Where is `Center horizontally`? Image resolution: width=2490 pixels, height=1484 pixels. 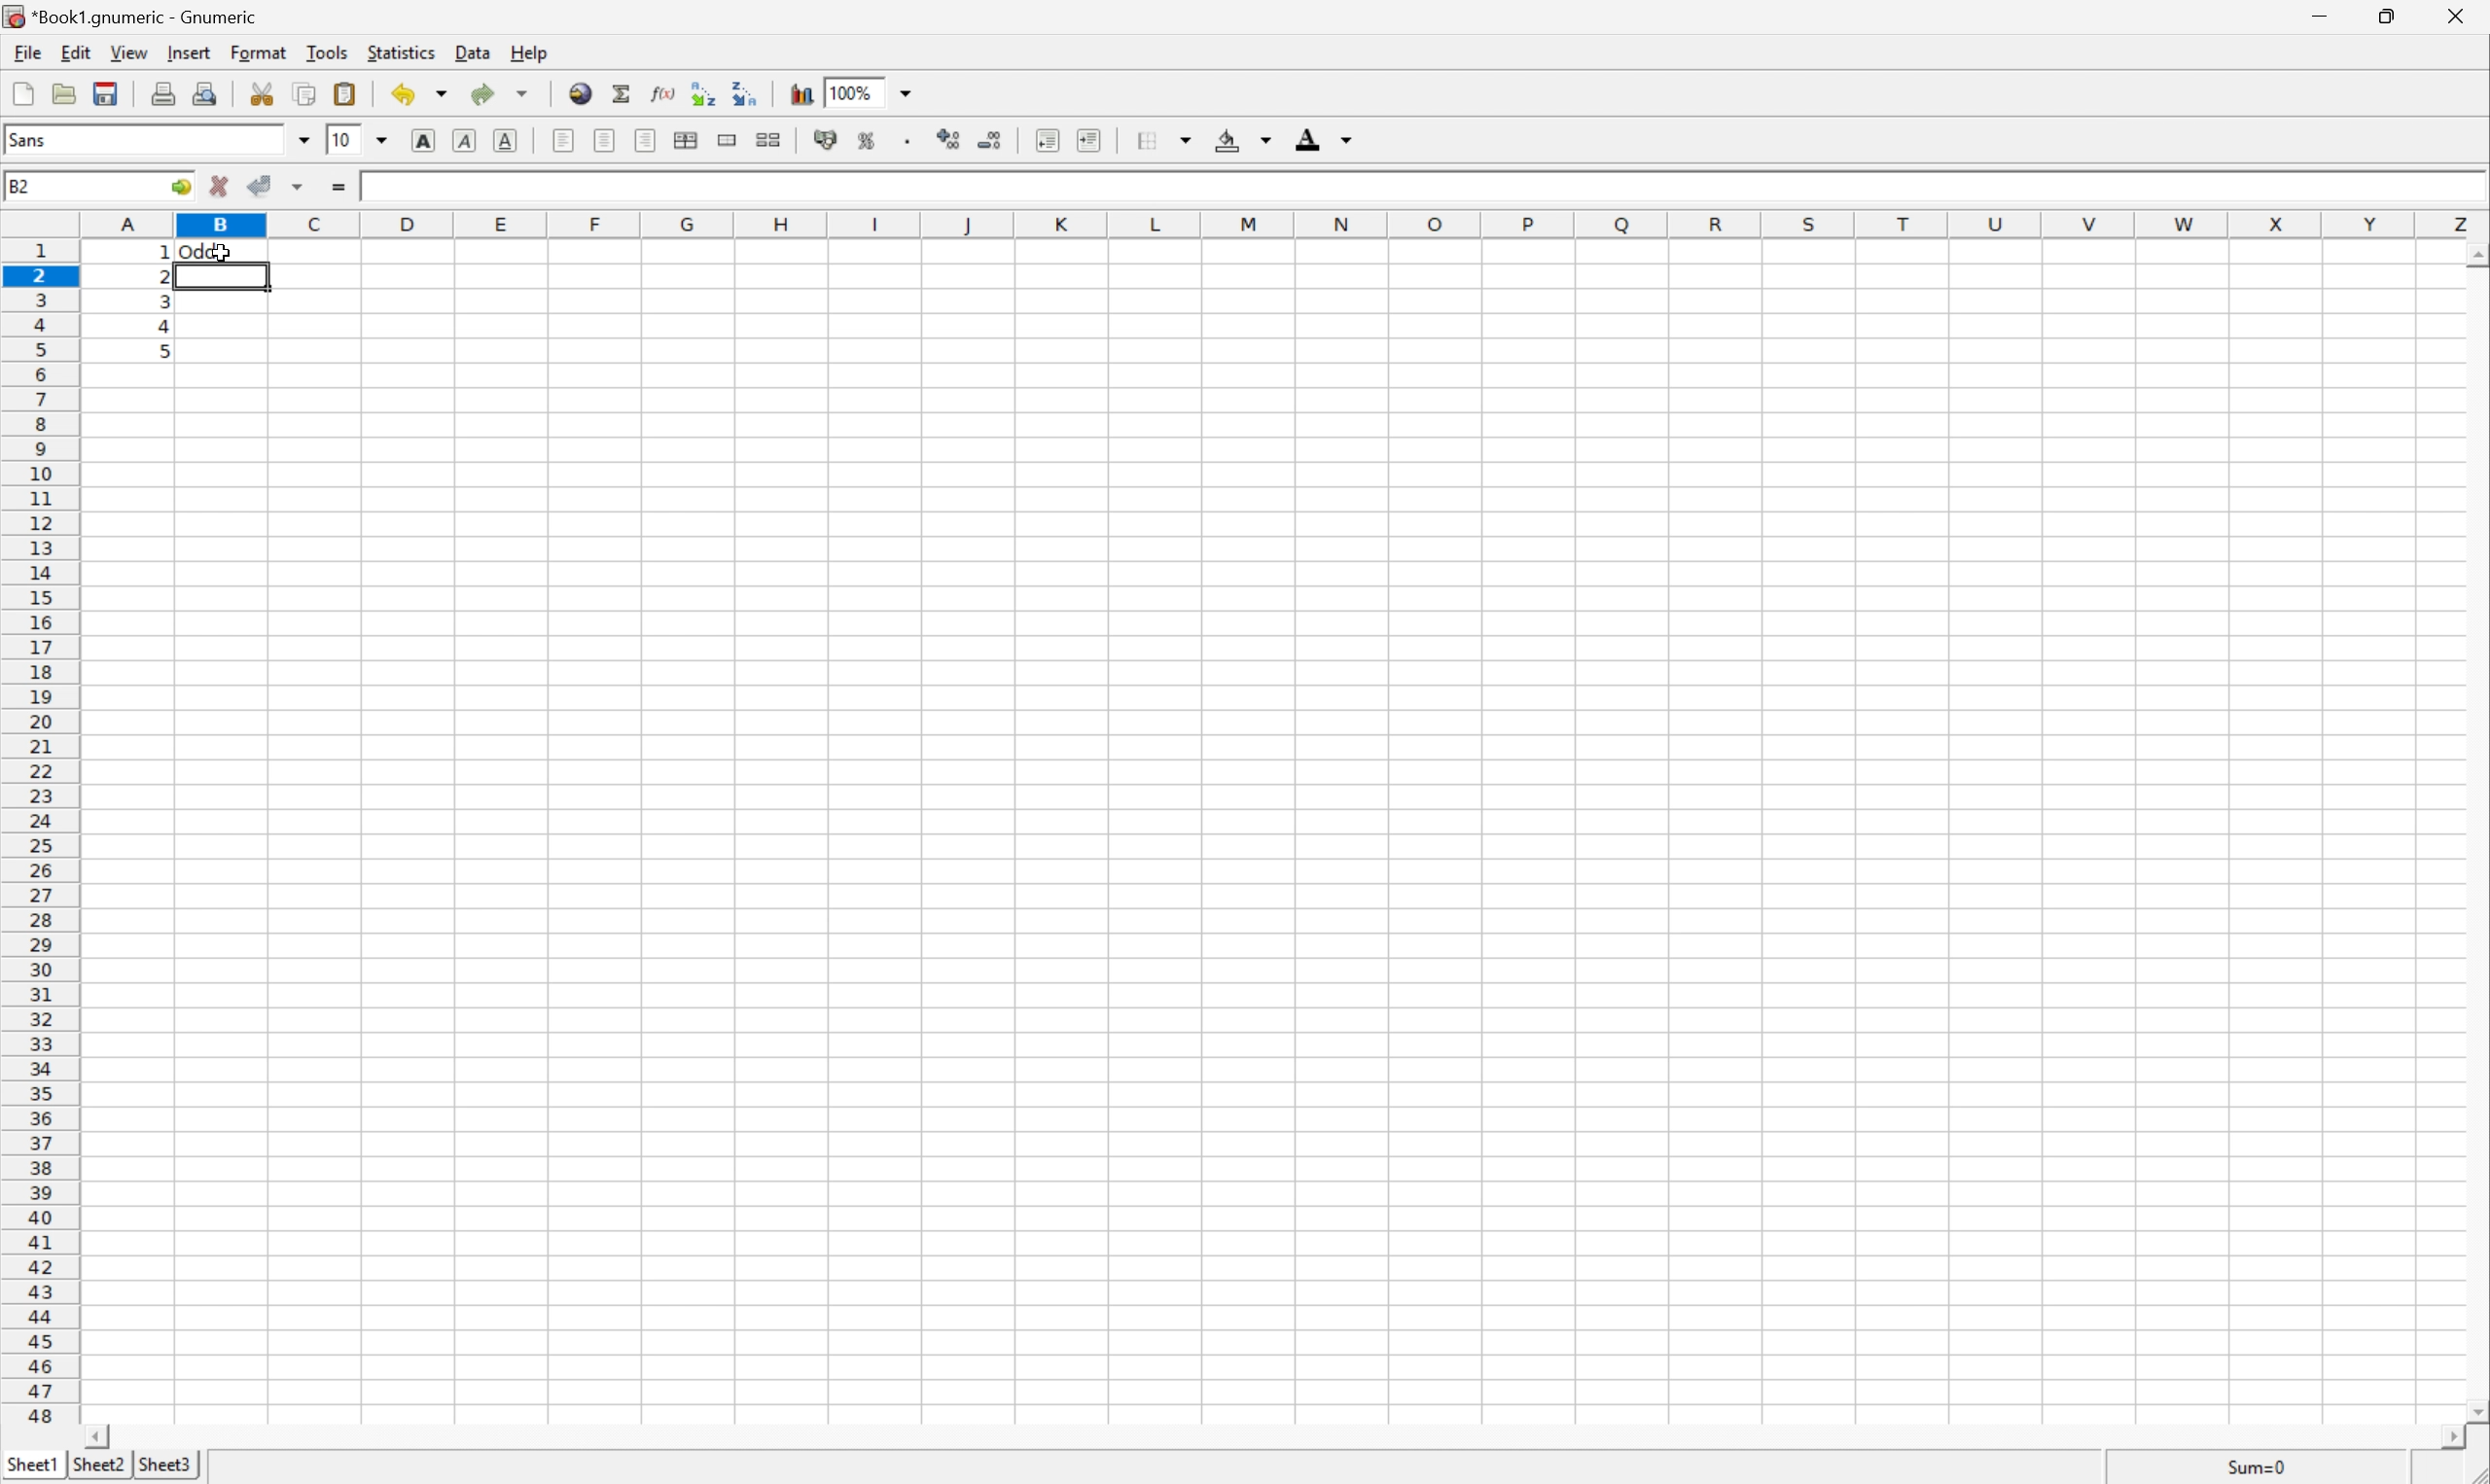
Center horizontally is located at coordinates (604, 138).